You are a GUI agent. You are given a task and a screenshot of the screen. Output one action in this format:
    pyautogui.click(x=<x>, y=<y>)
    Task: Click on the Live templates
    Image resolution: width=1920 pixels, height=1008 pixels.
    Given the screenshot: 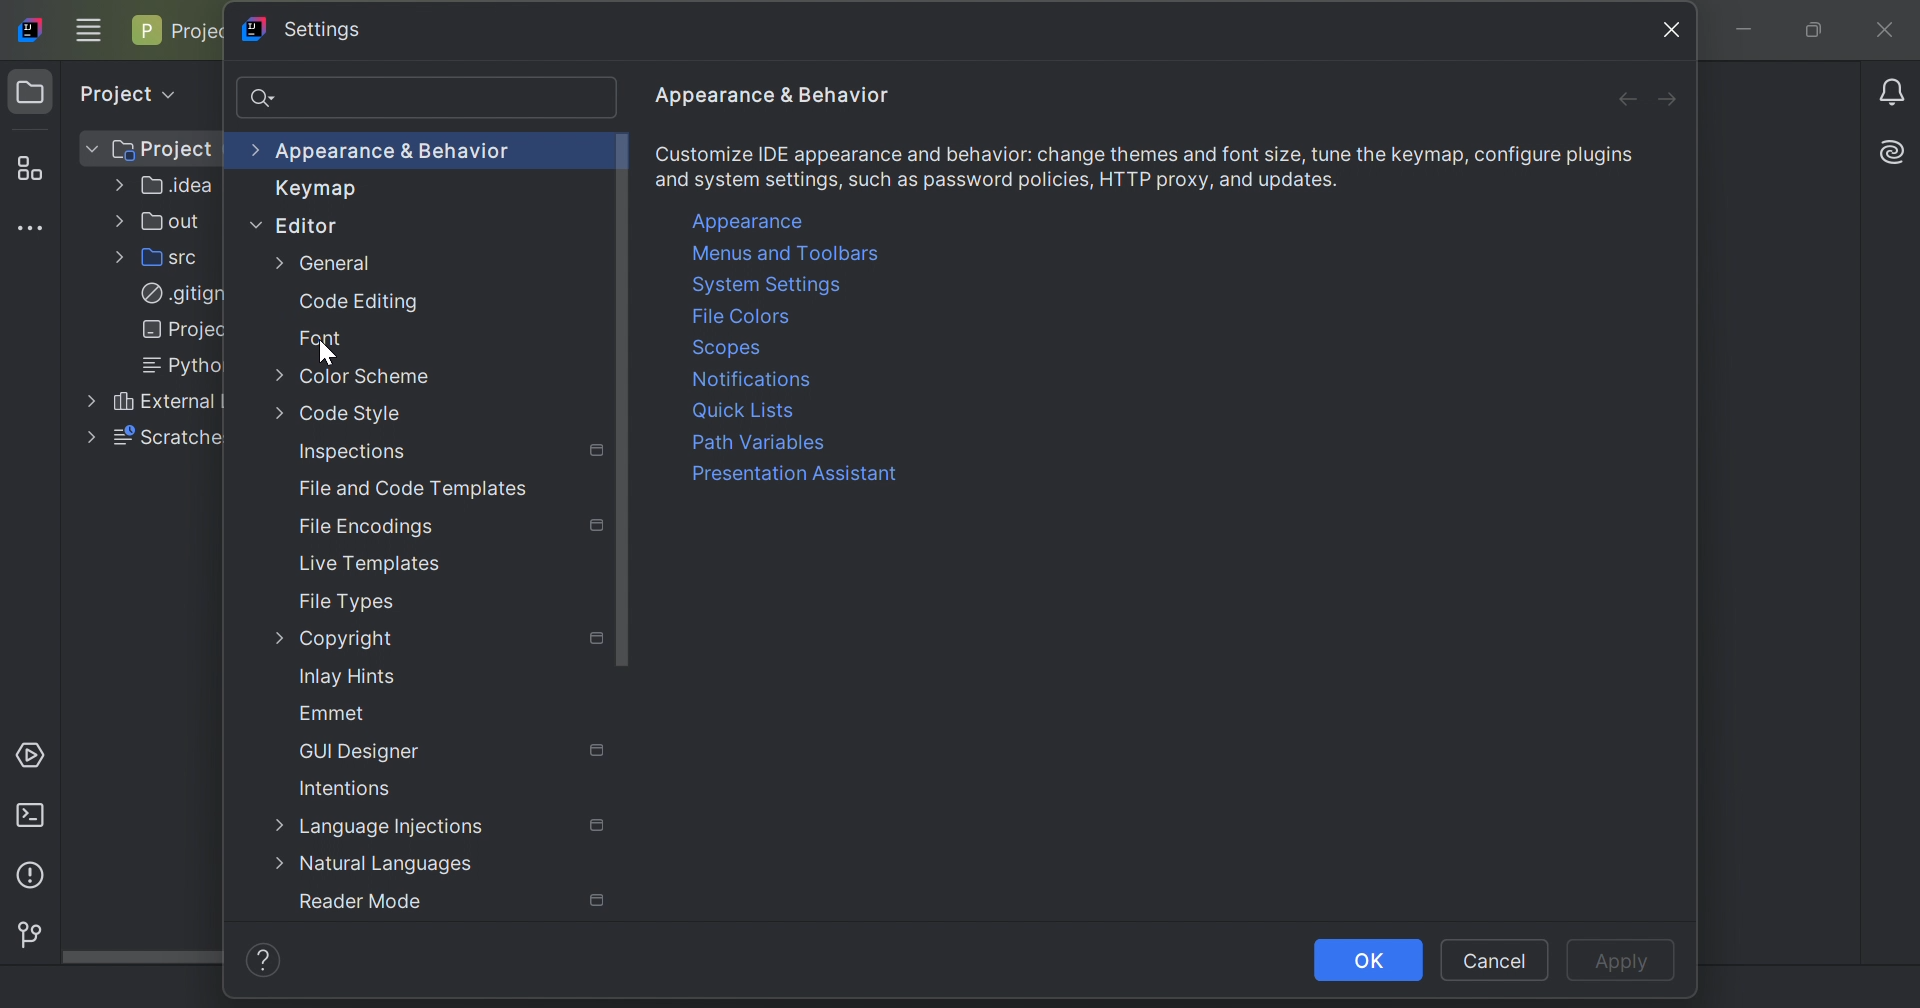 What is the action you would take?
    pyautogui.click(x=369, y=565)
    